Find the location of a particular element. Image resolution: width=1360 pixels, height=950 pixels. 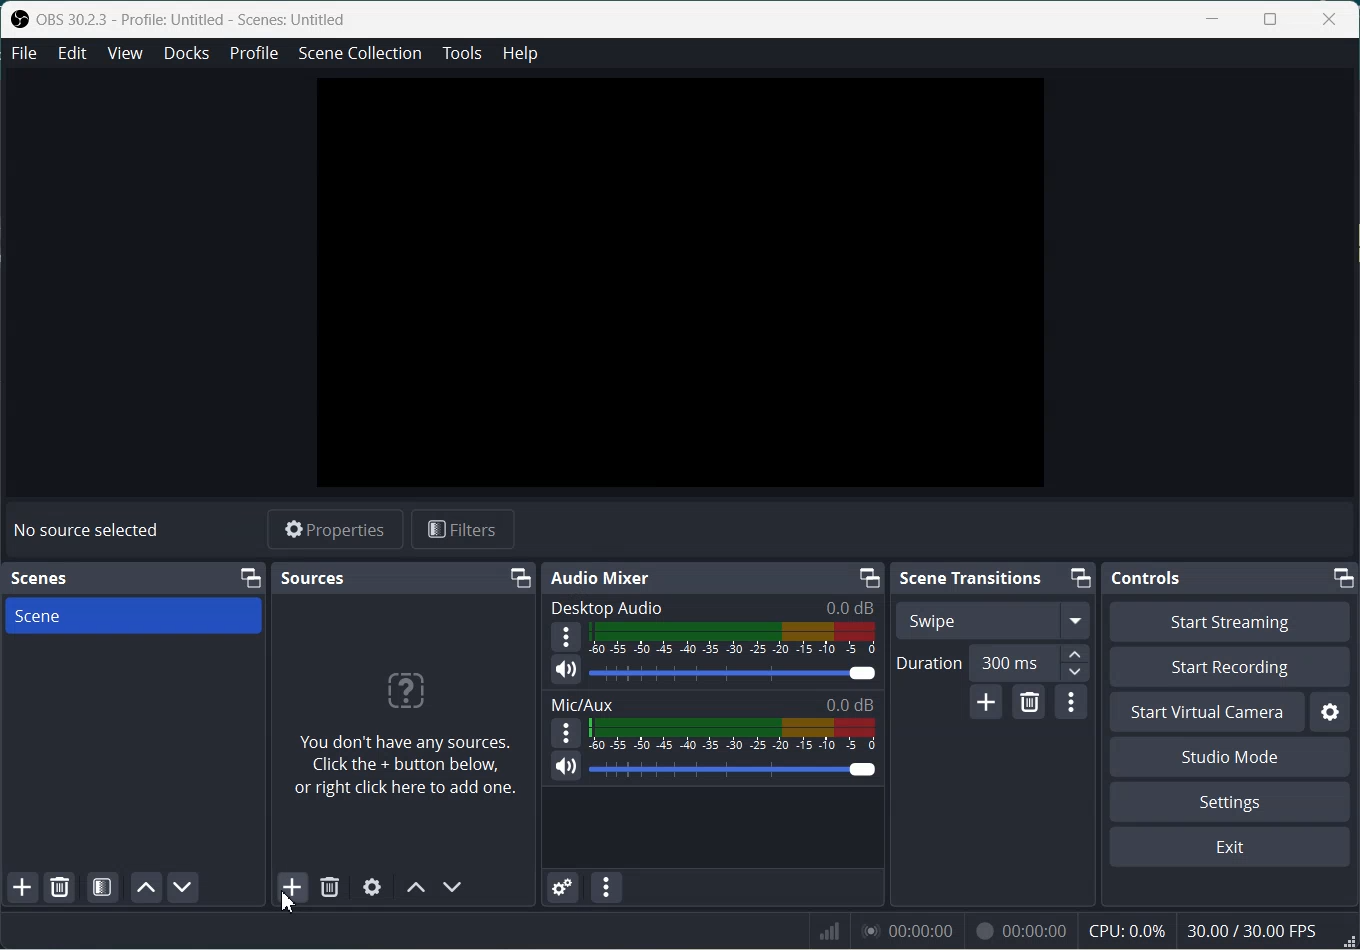

Window Adjuster is located at coordinates (1347, 940).